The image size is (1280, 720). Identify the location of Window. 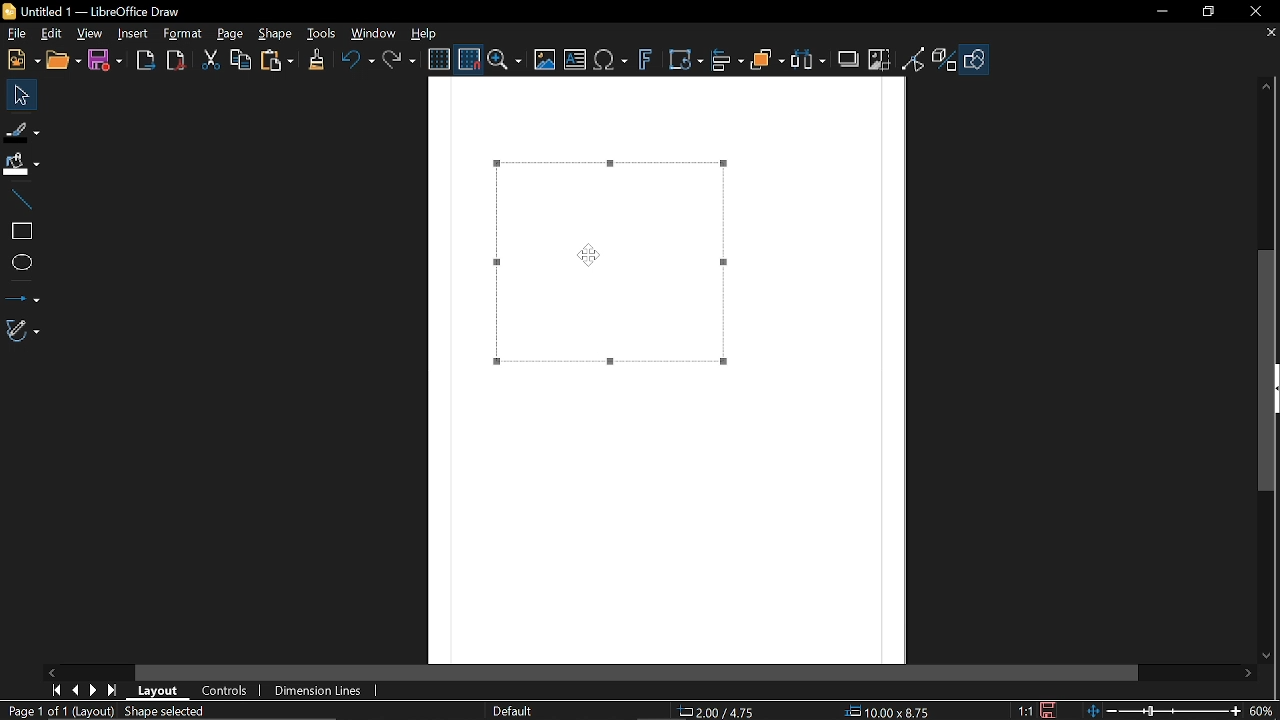
(374, 32).